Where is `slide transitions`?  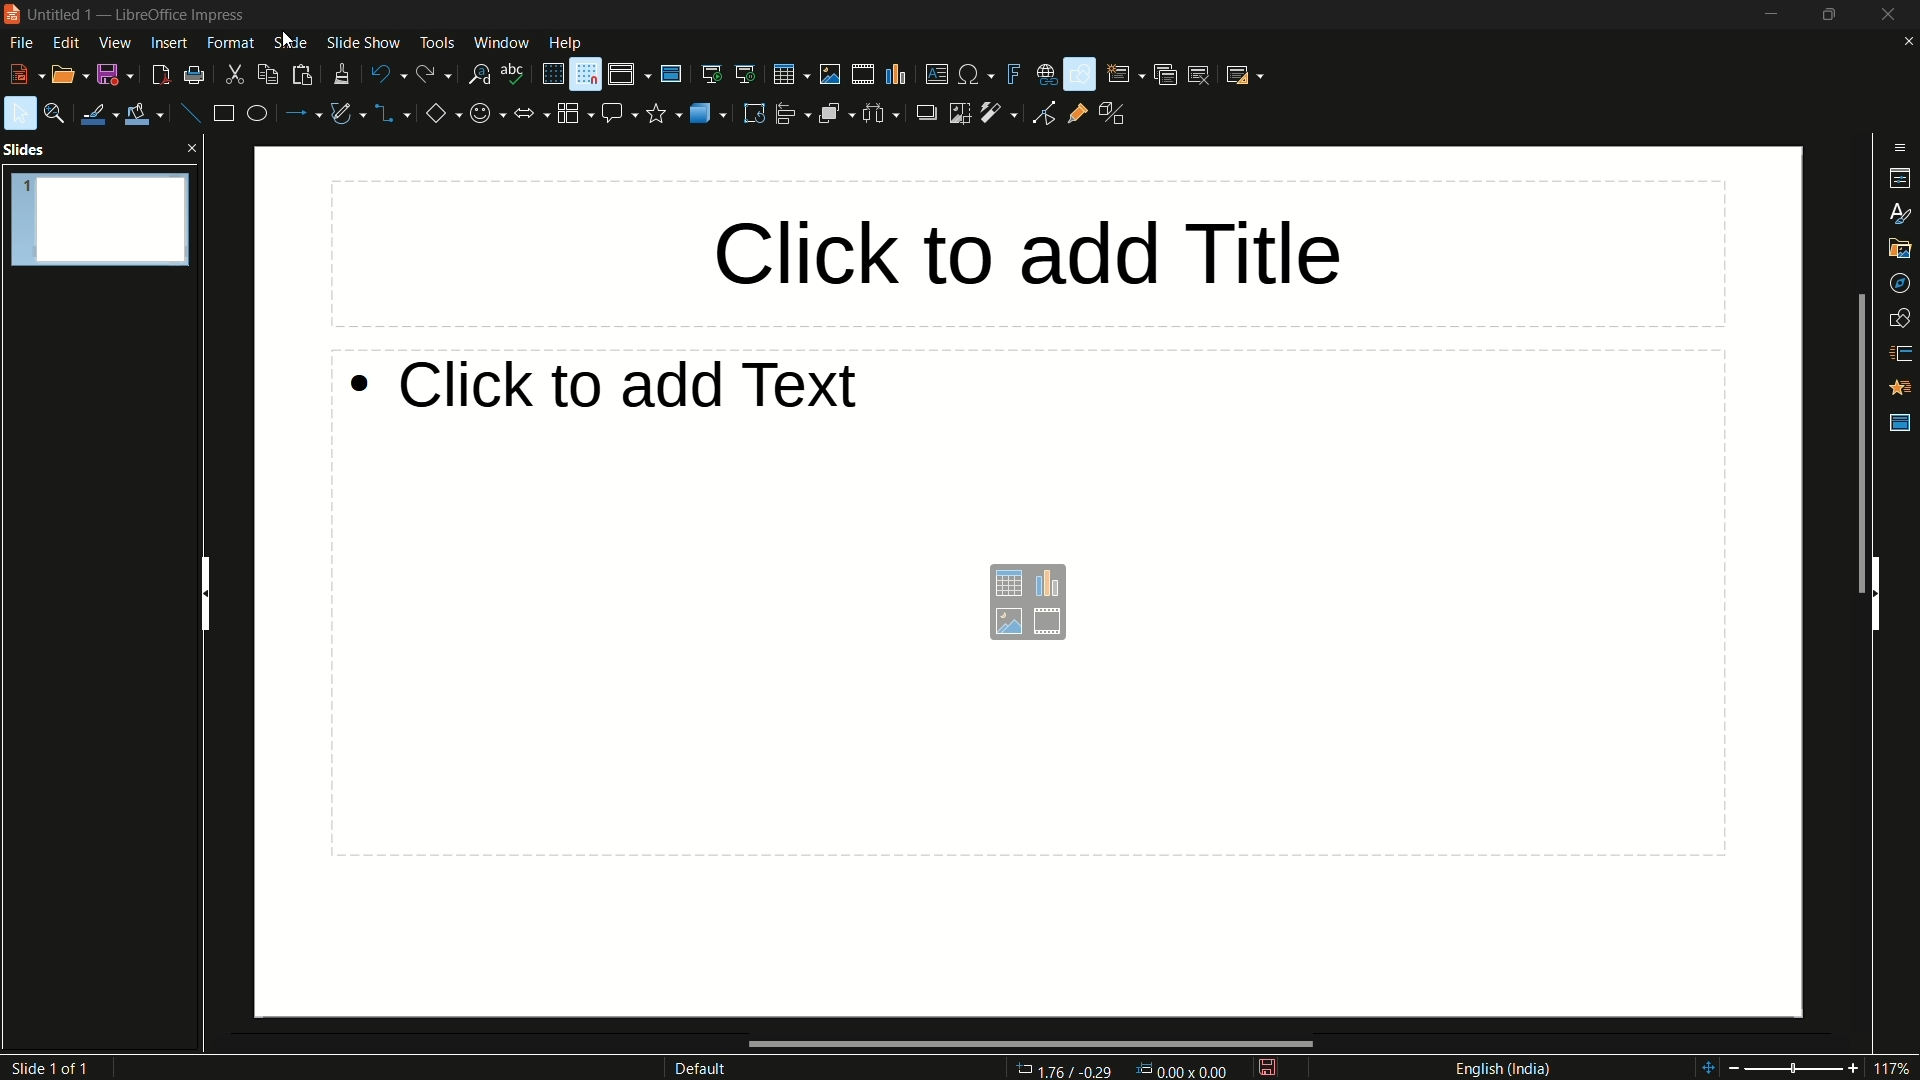
slide transitions is located at coordinates (1898, 349).